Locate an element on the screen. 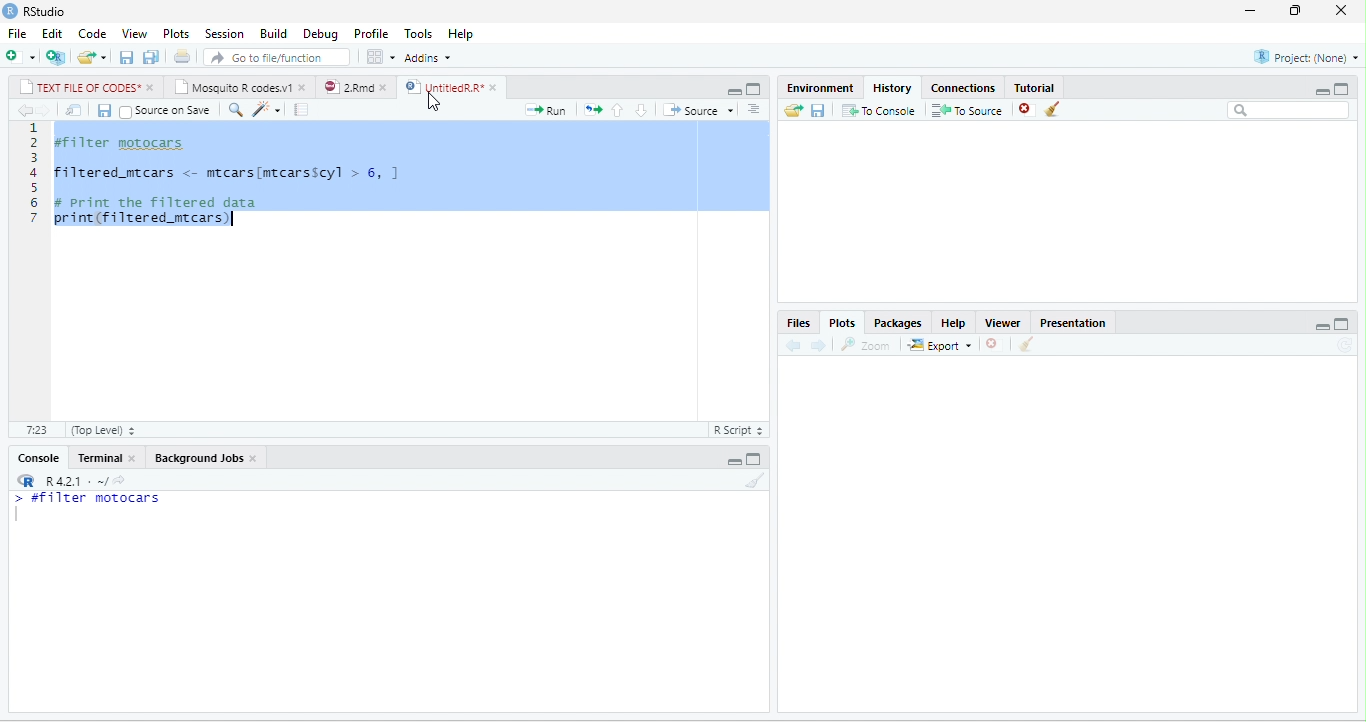 The height and width of the screenshot is (722, 1366). maximize is located at coordinates (1342, 324).